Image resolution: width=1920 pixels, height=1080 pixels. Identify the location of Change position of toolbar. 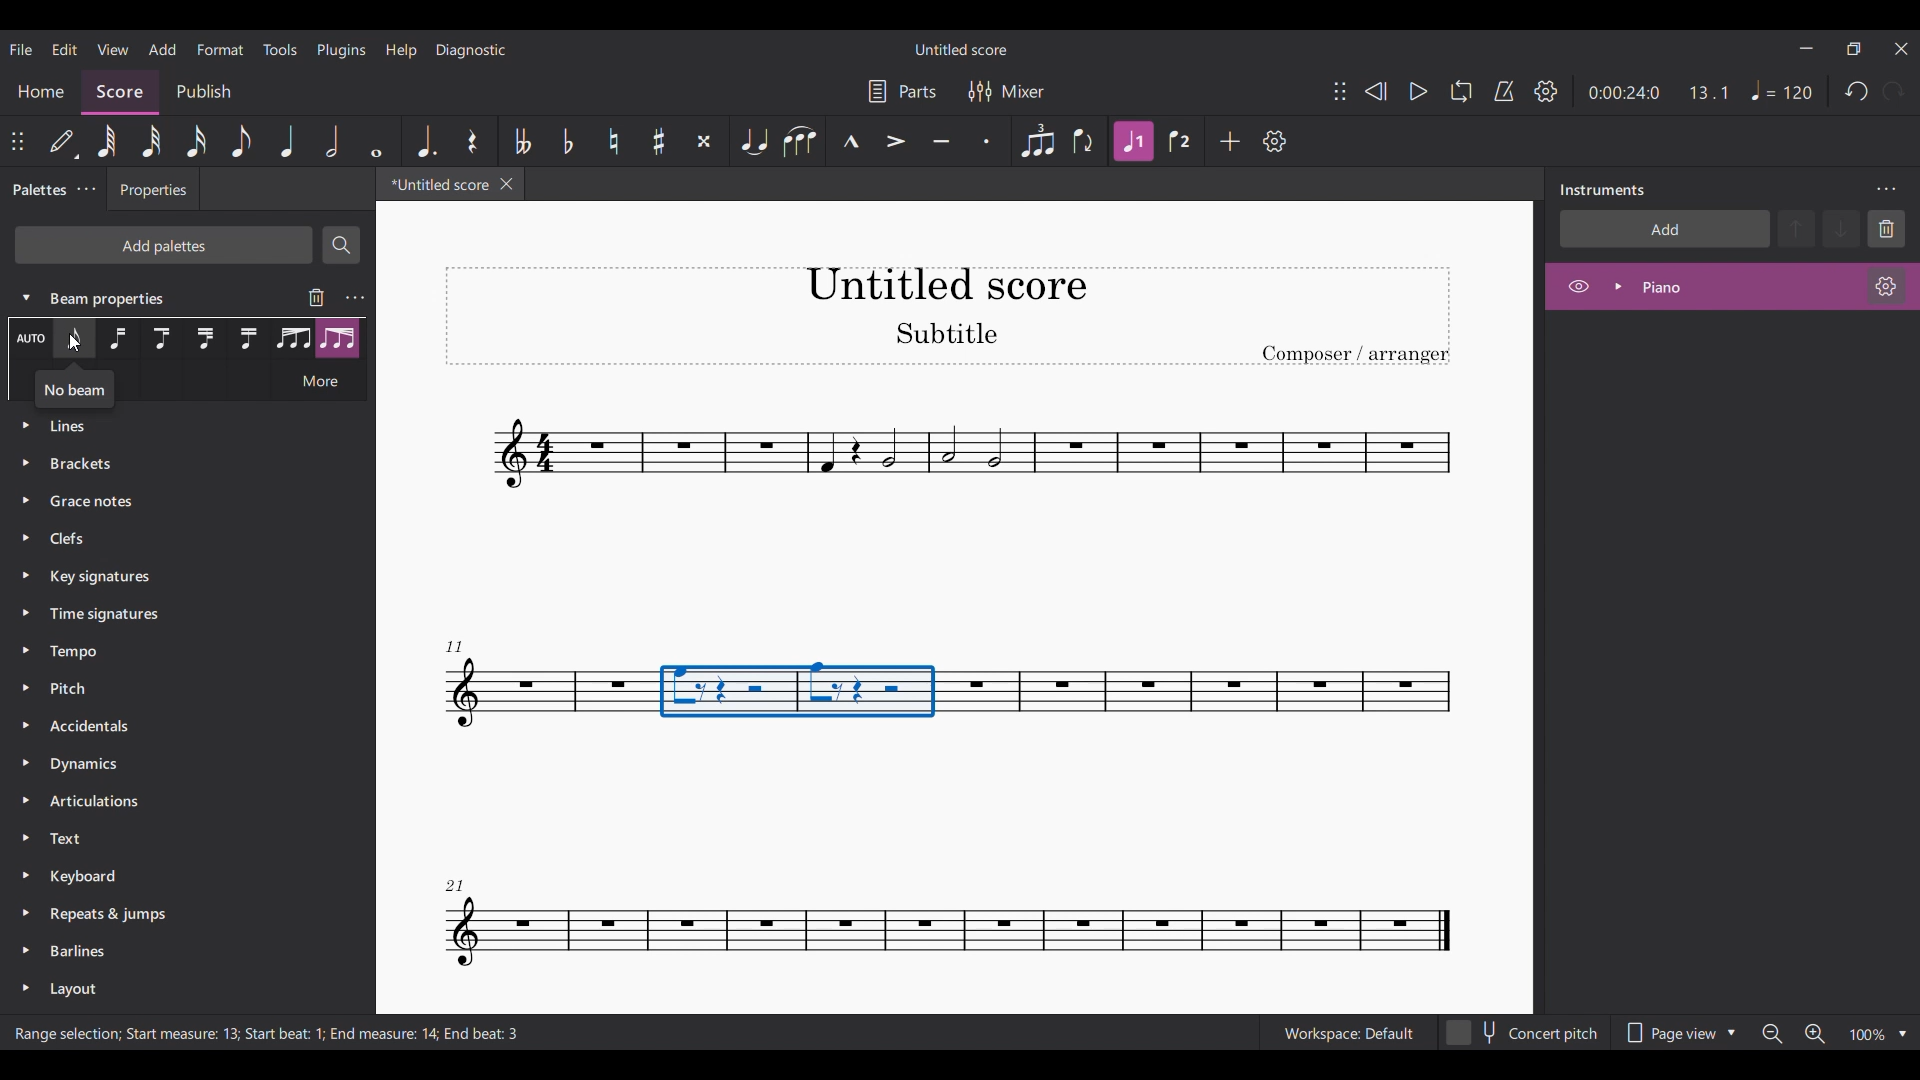
(1340, 91).